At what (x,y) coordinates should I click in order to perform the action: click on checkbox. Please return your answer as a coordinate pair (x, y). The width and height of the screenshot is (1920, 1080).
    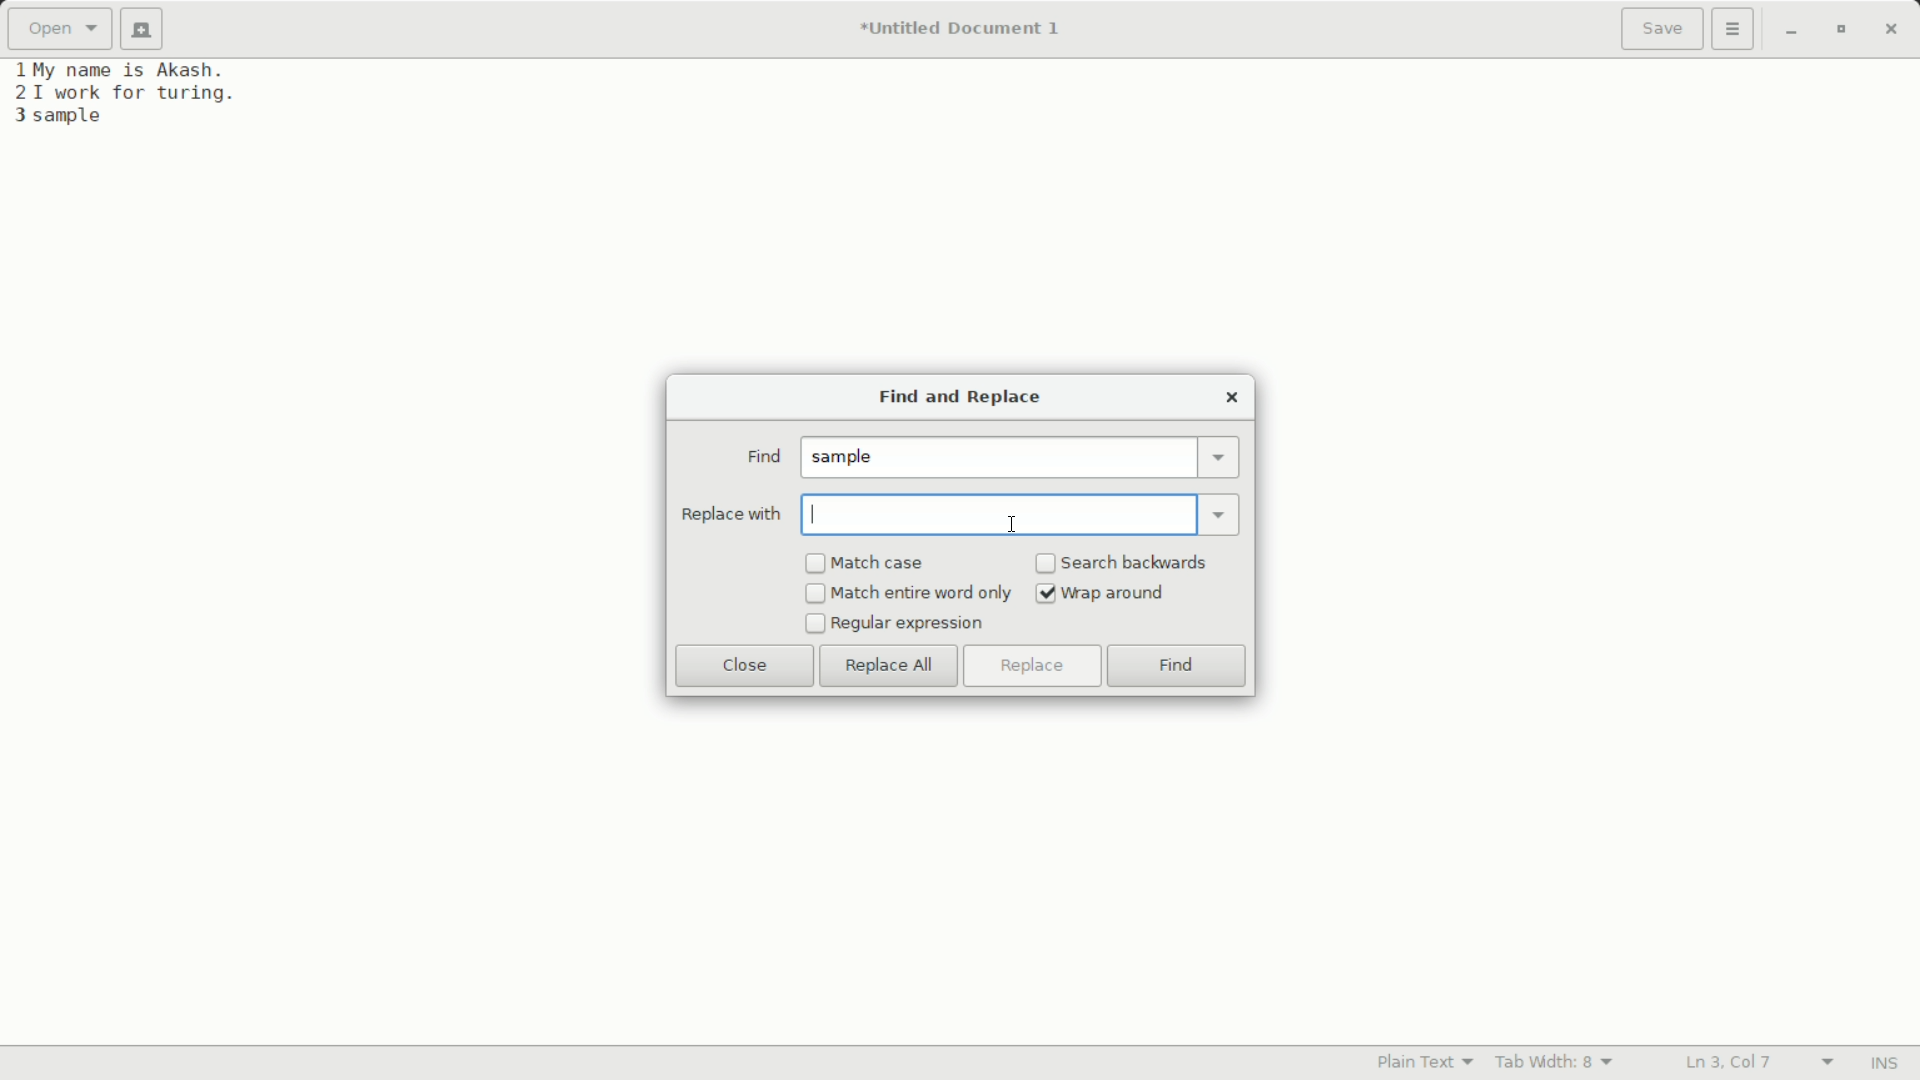
    Looking at the image, I should click on (813, 624).